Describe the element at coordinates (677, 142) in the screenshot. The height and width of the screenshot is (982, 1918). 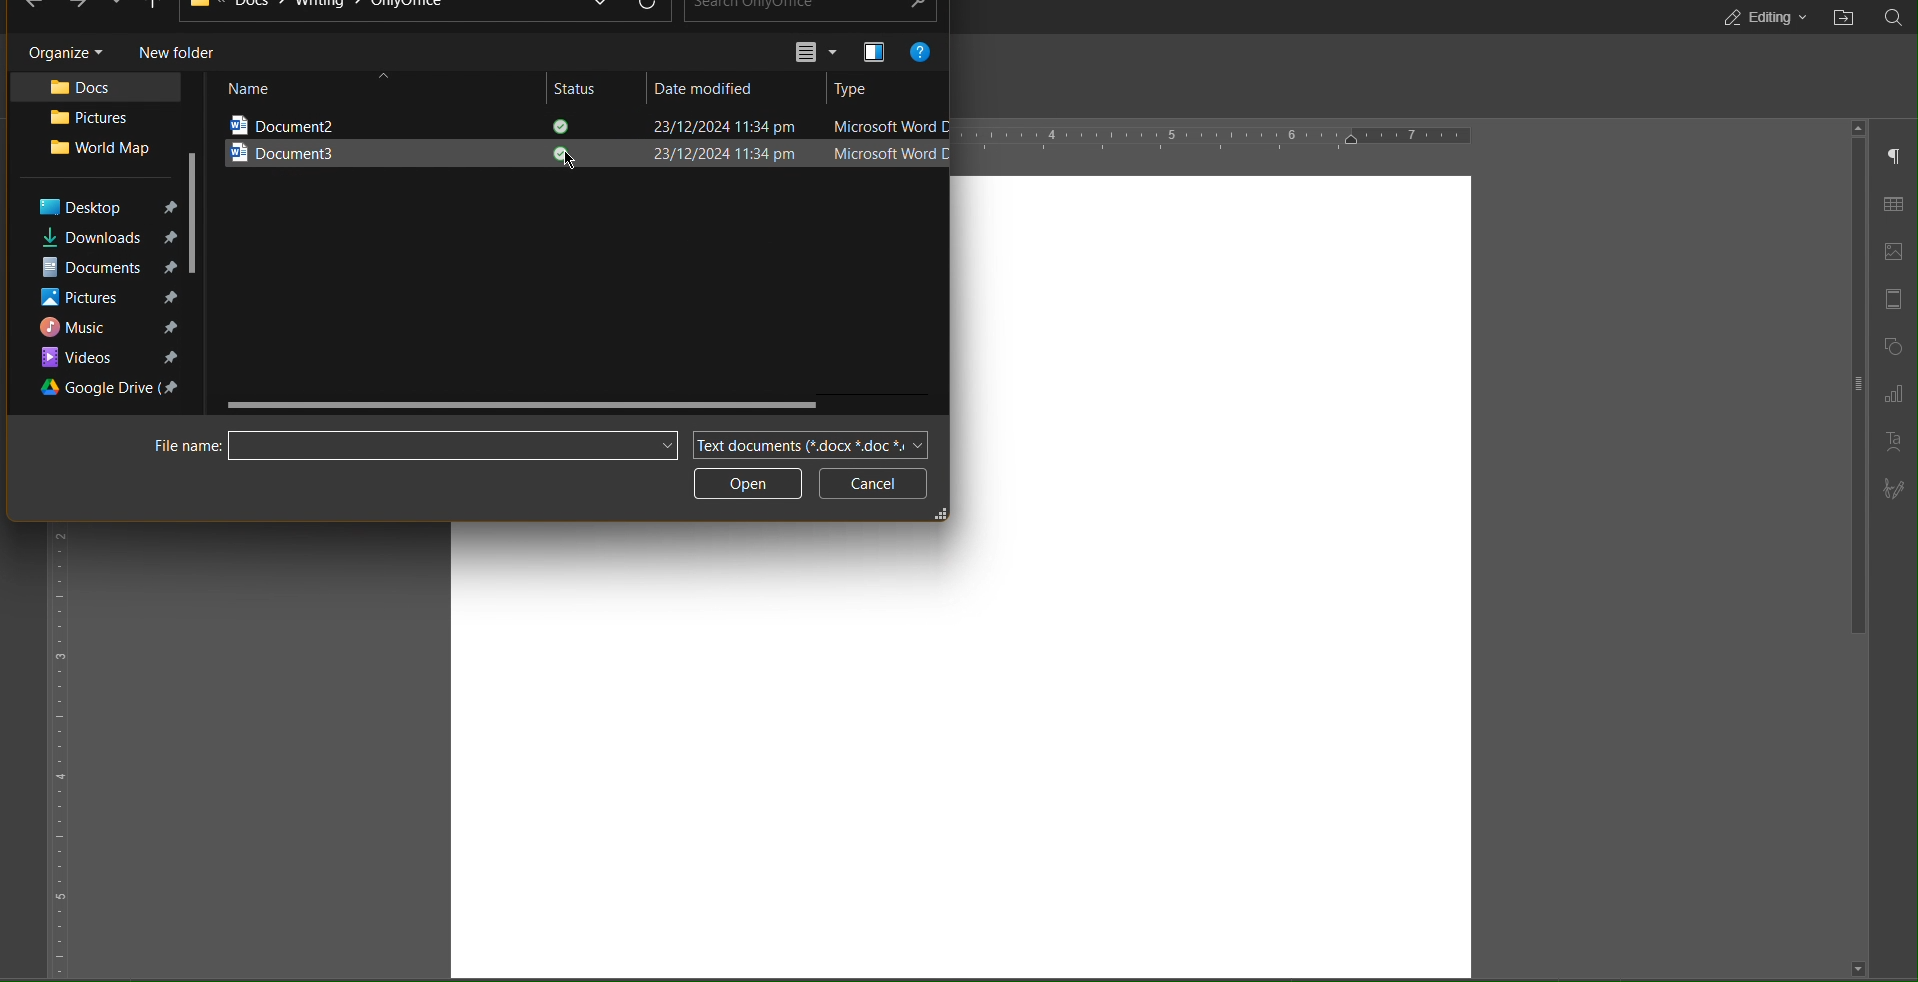
I see `23/12/2024 11:34 pm
23/12/2024 11:34 pm` at that location.